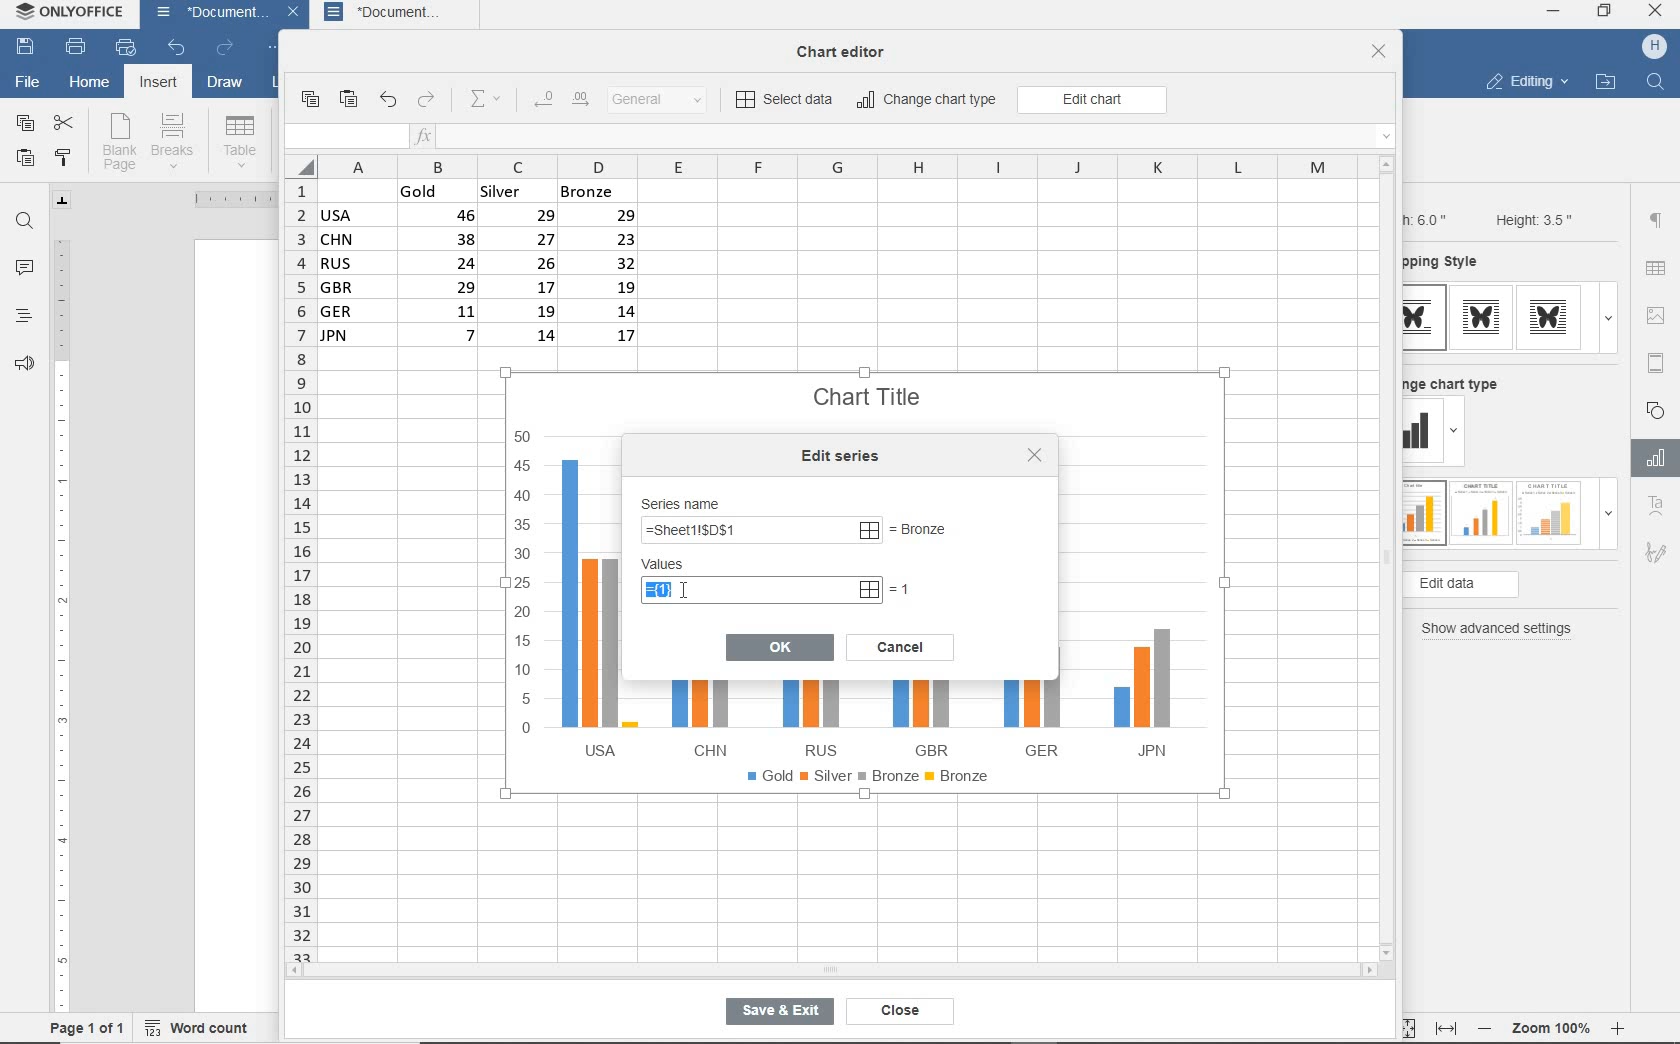  What do you see at coordinates (1619, 1025) in the screenshot?
I see `zoom in` at bounding box center [1619, 1025].